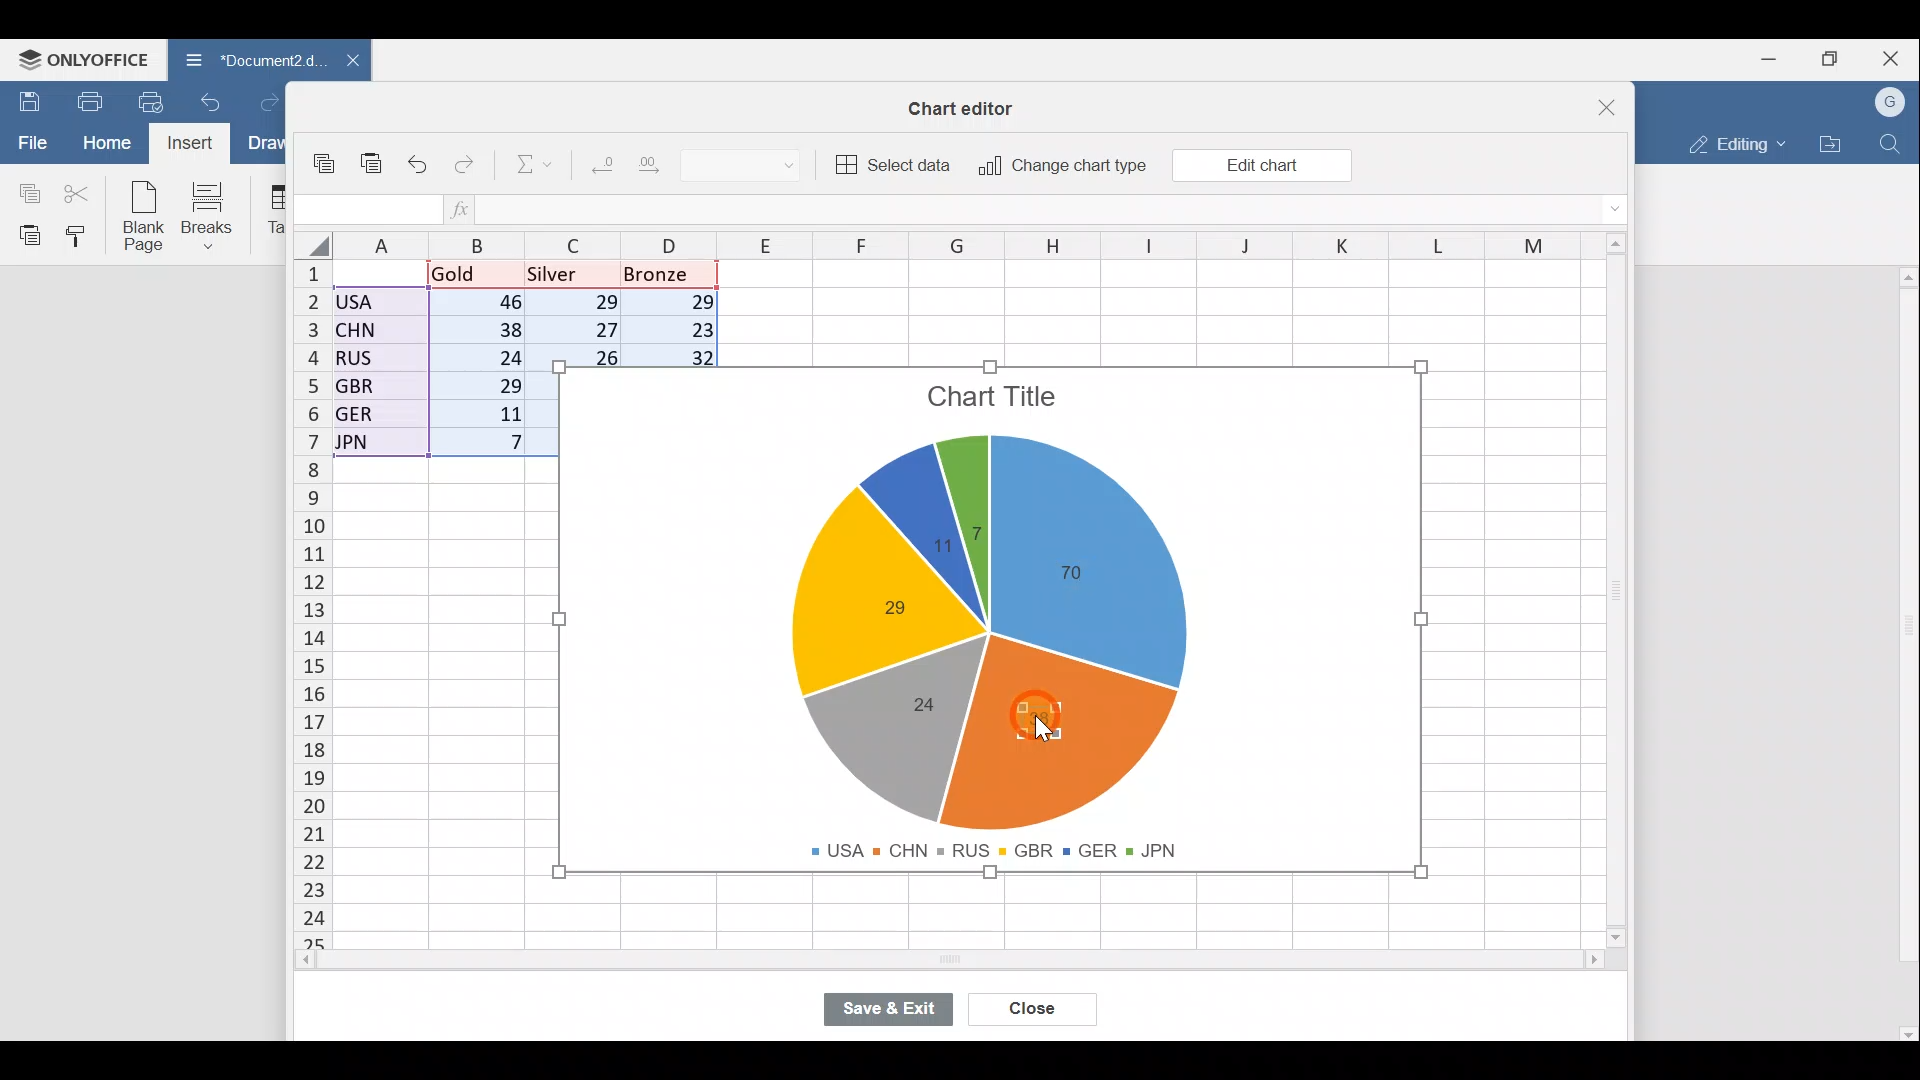 The height and width of the screenshot is (1080, 1920). Describe the element at coordinates (373, 170) in the screenshot. I see `Paste` at that location.